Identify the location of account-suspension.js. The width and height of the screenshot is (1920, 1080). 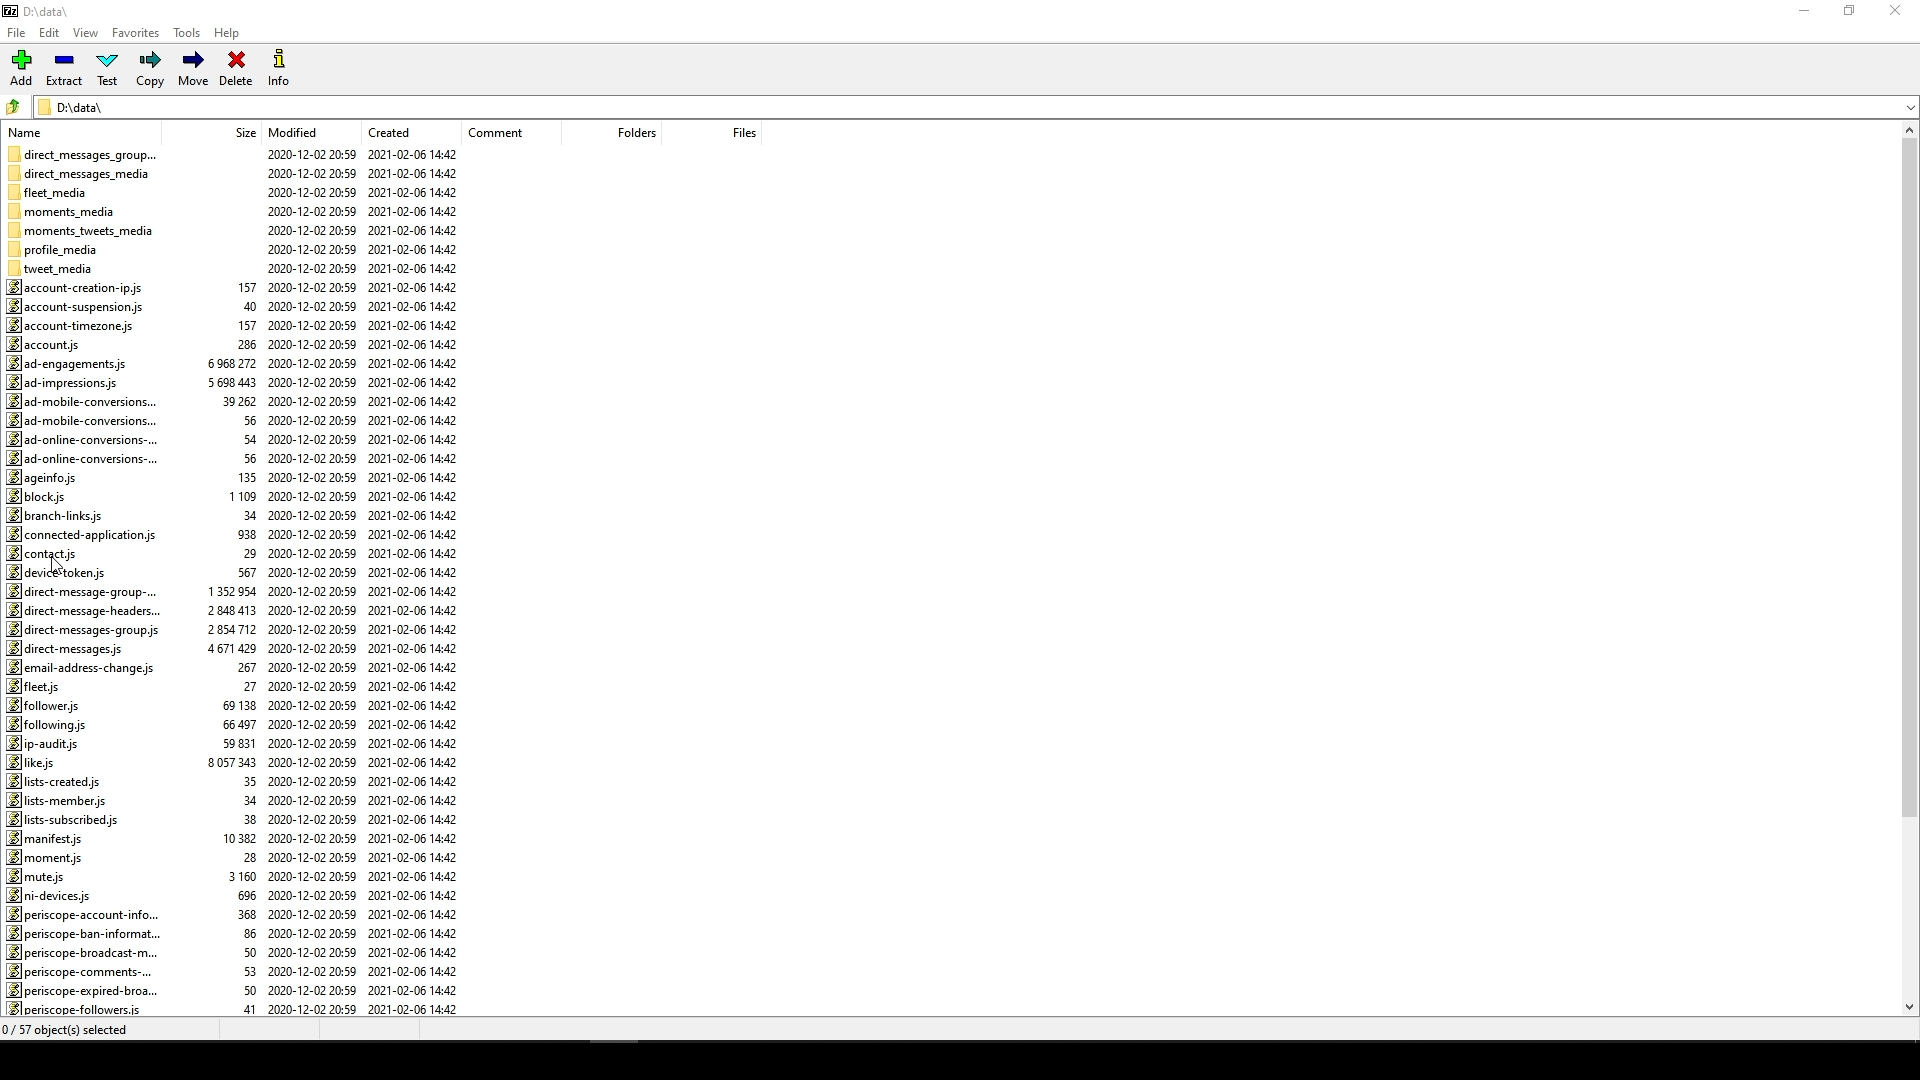
(77, 305).